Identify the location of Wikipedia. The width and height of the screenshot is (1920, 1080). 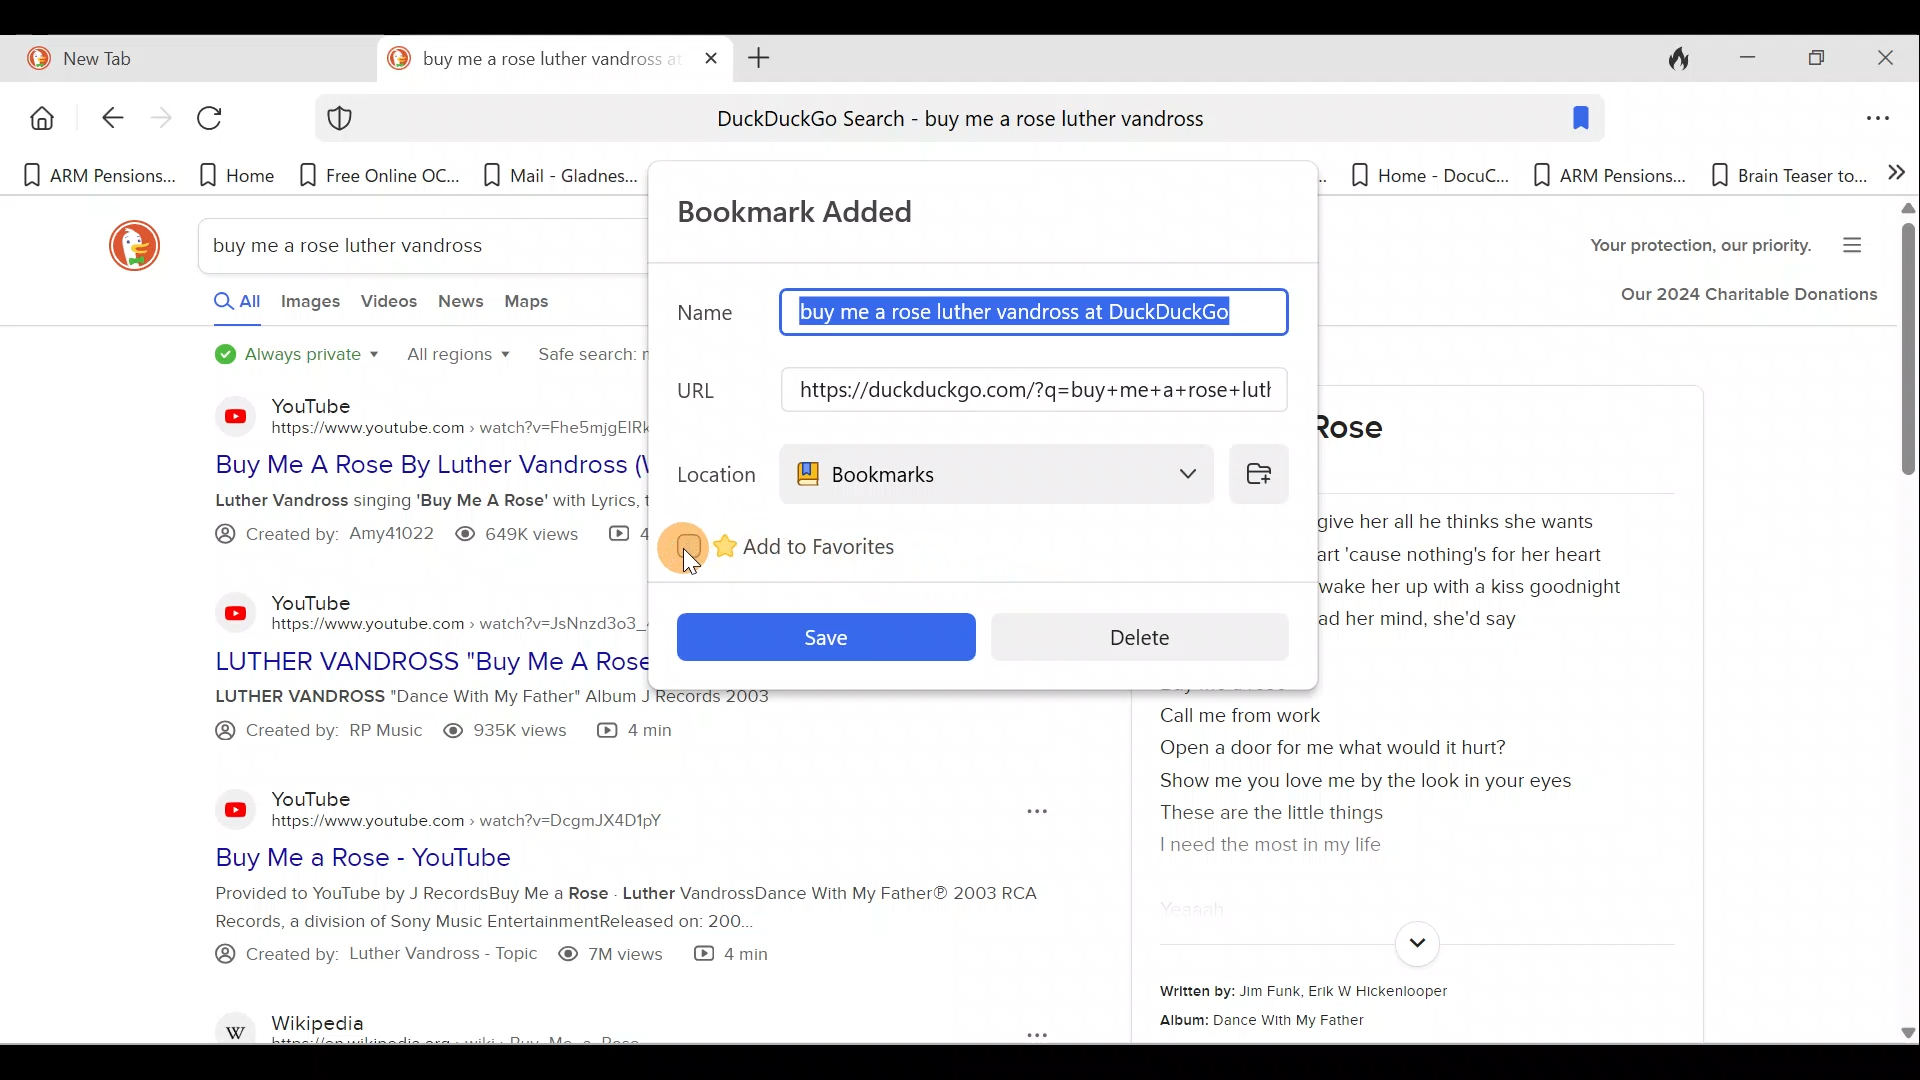
(506, 1024).